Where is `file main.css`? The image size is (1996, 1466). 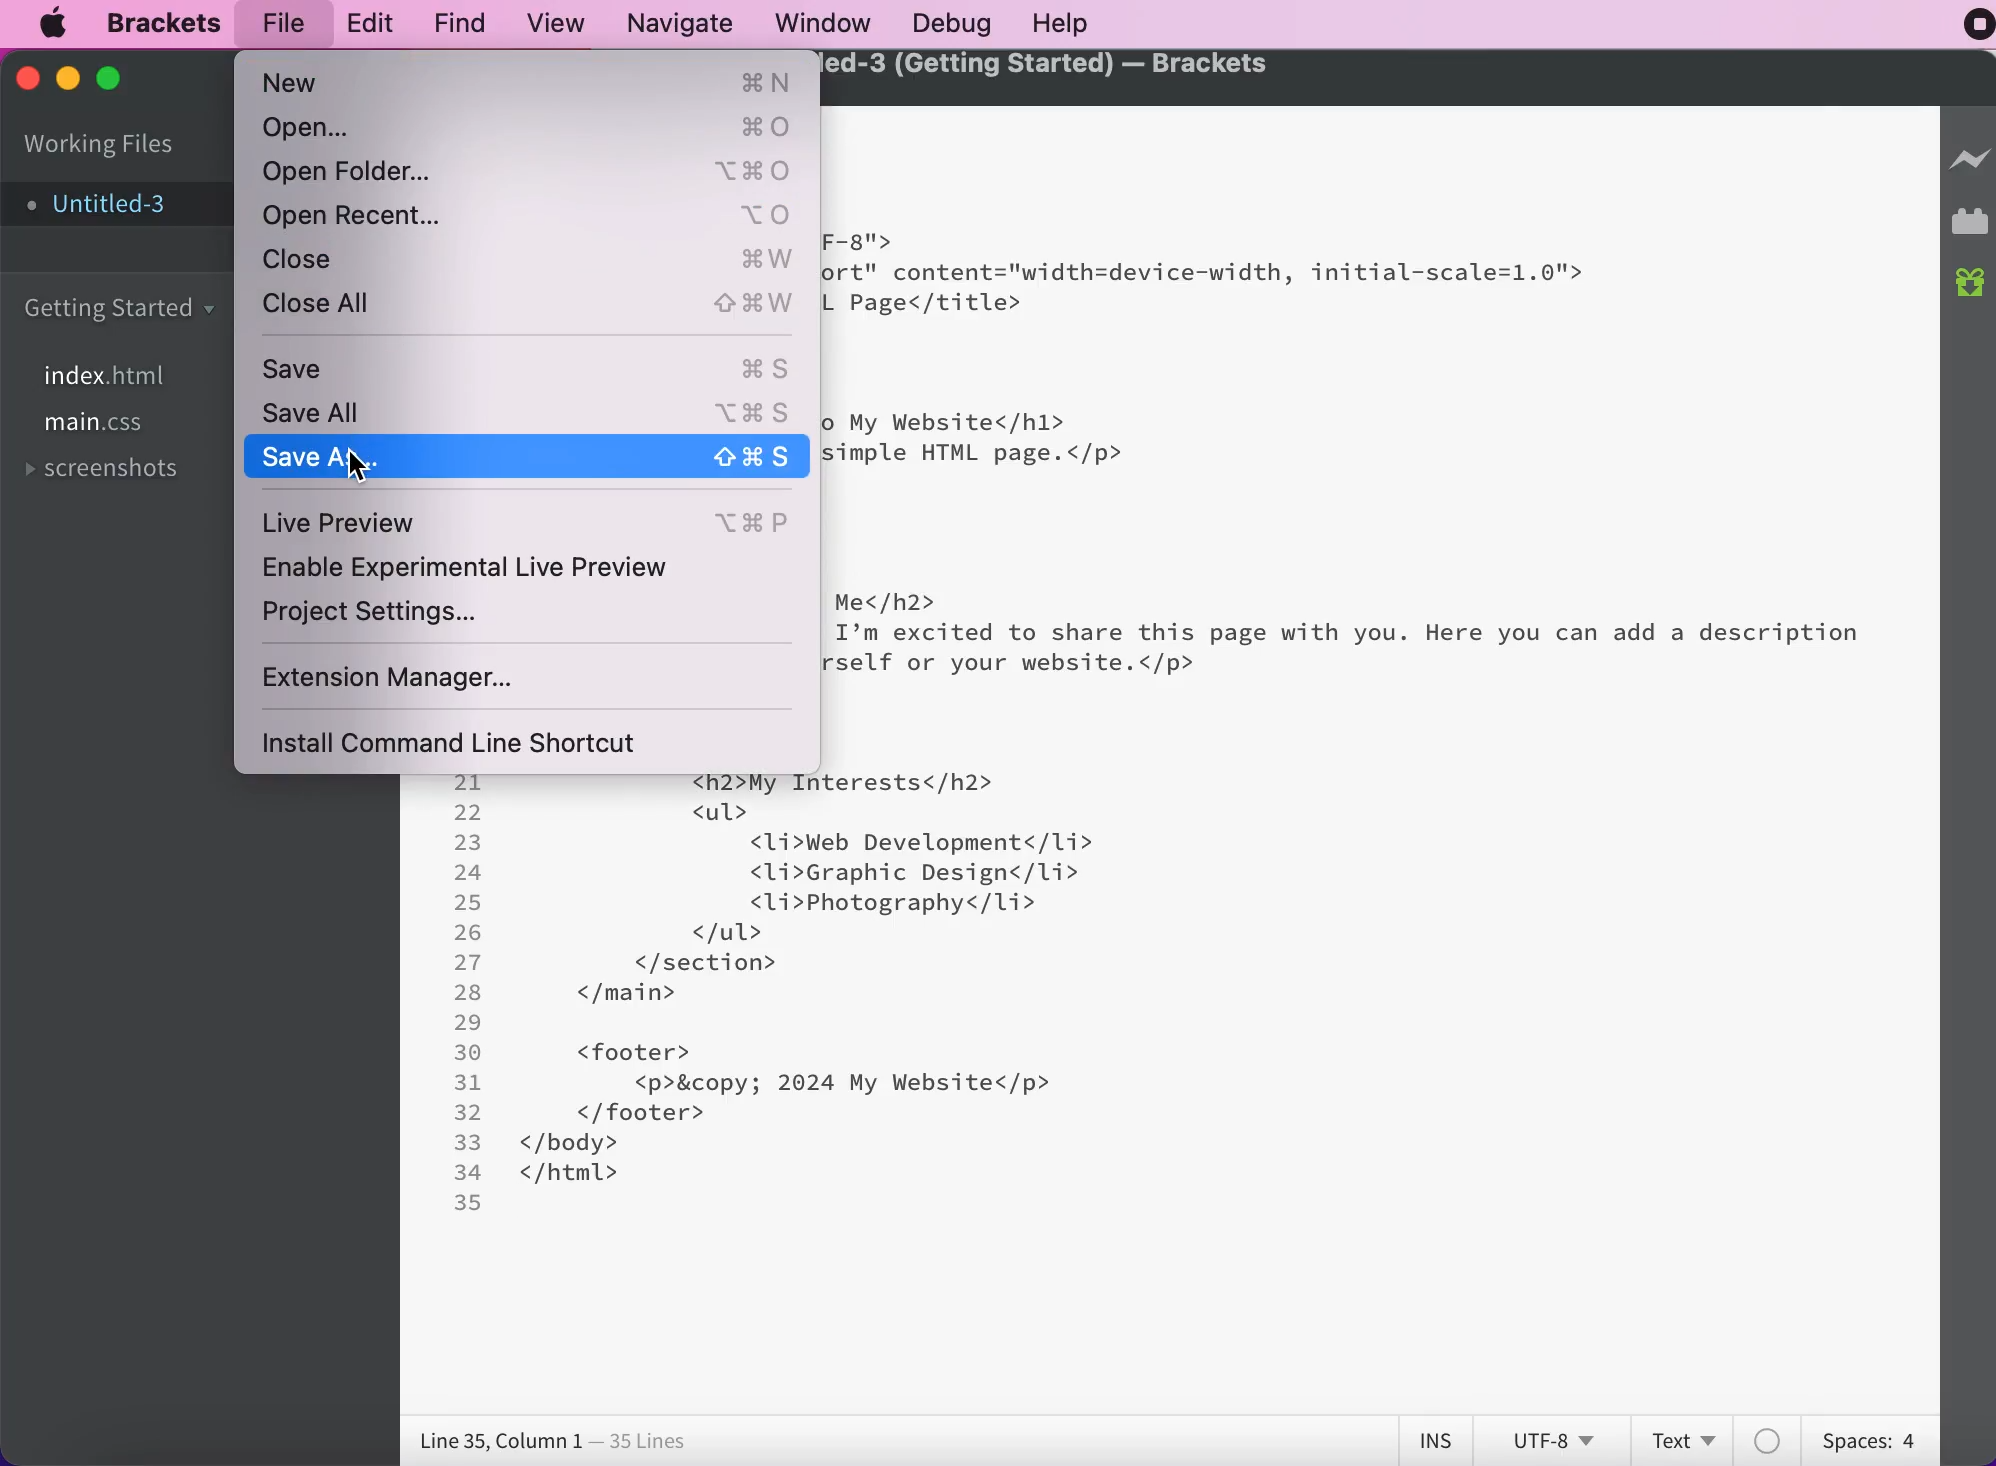
file main.css is located at coordinates (102, 424).